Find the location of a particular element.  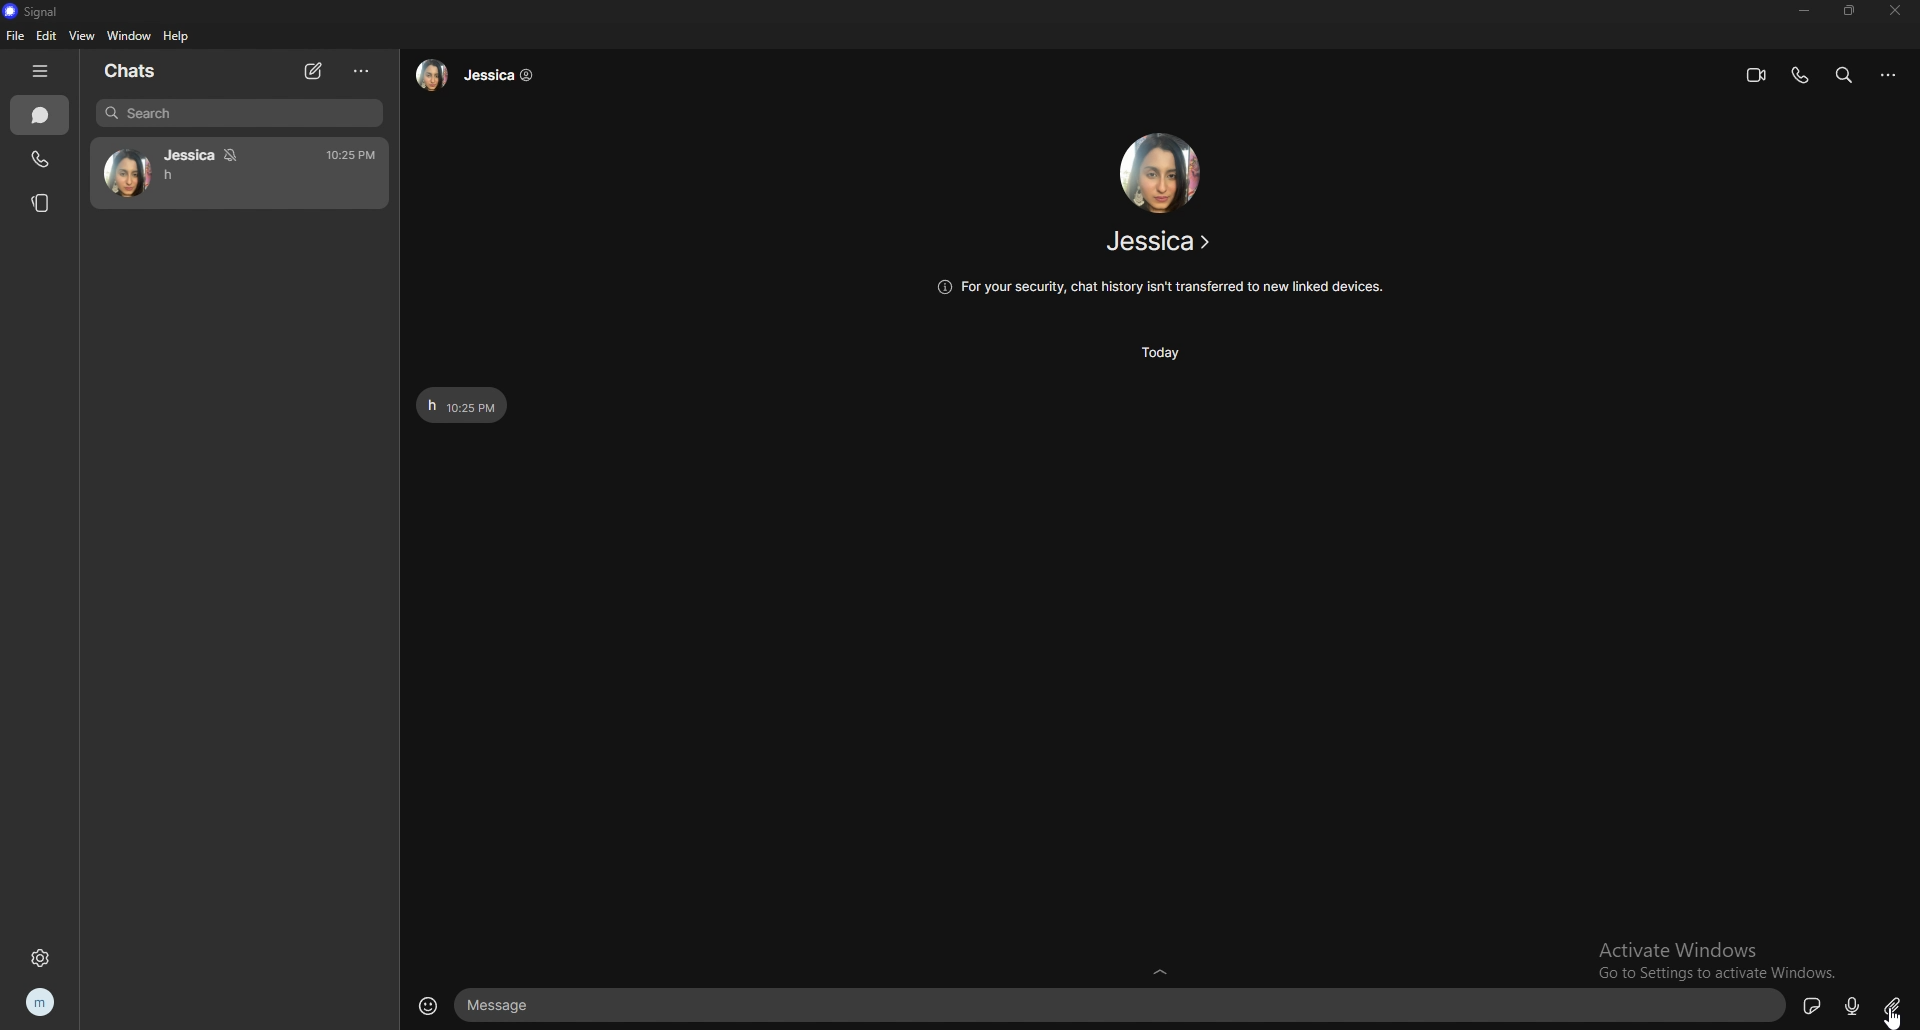

voice call is located at coordinates (1799, 75).